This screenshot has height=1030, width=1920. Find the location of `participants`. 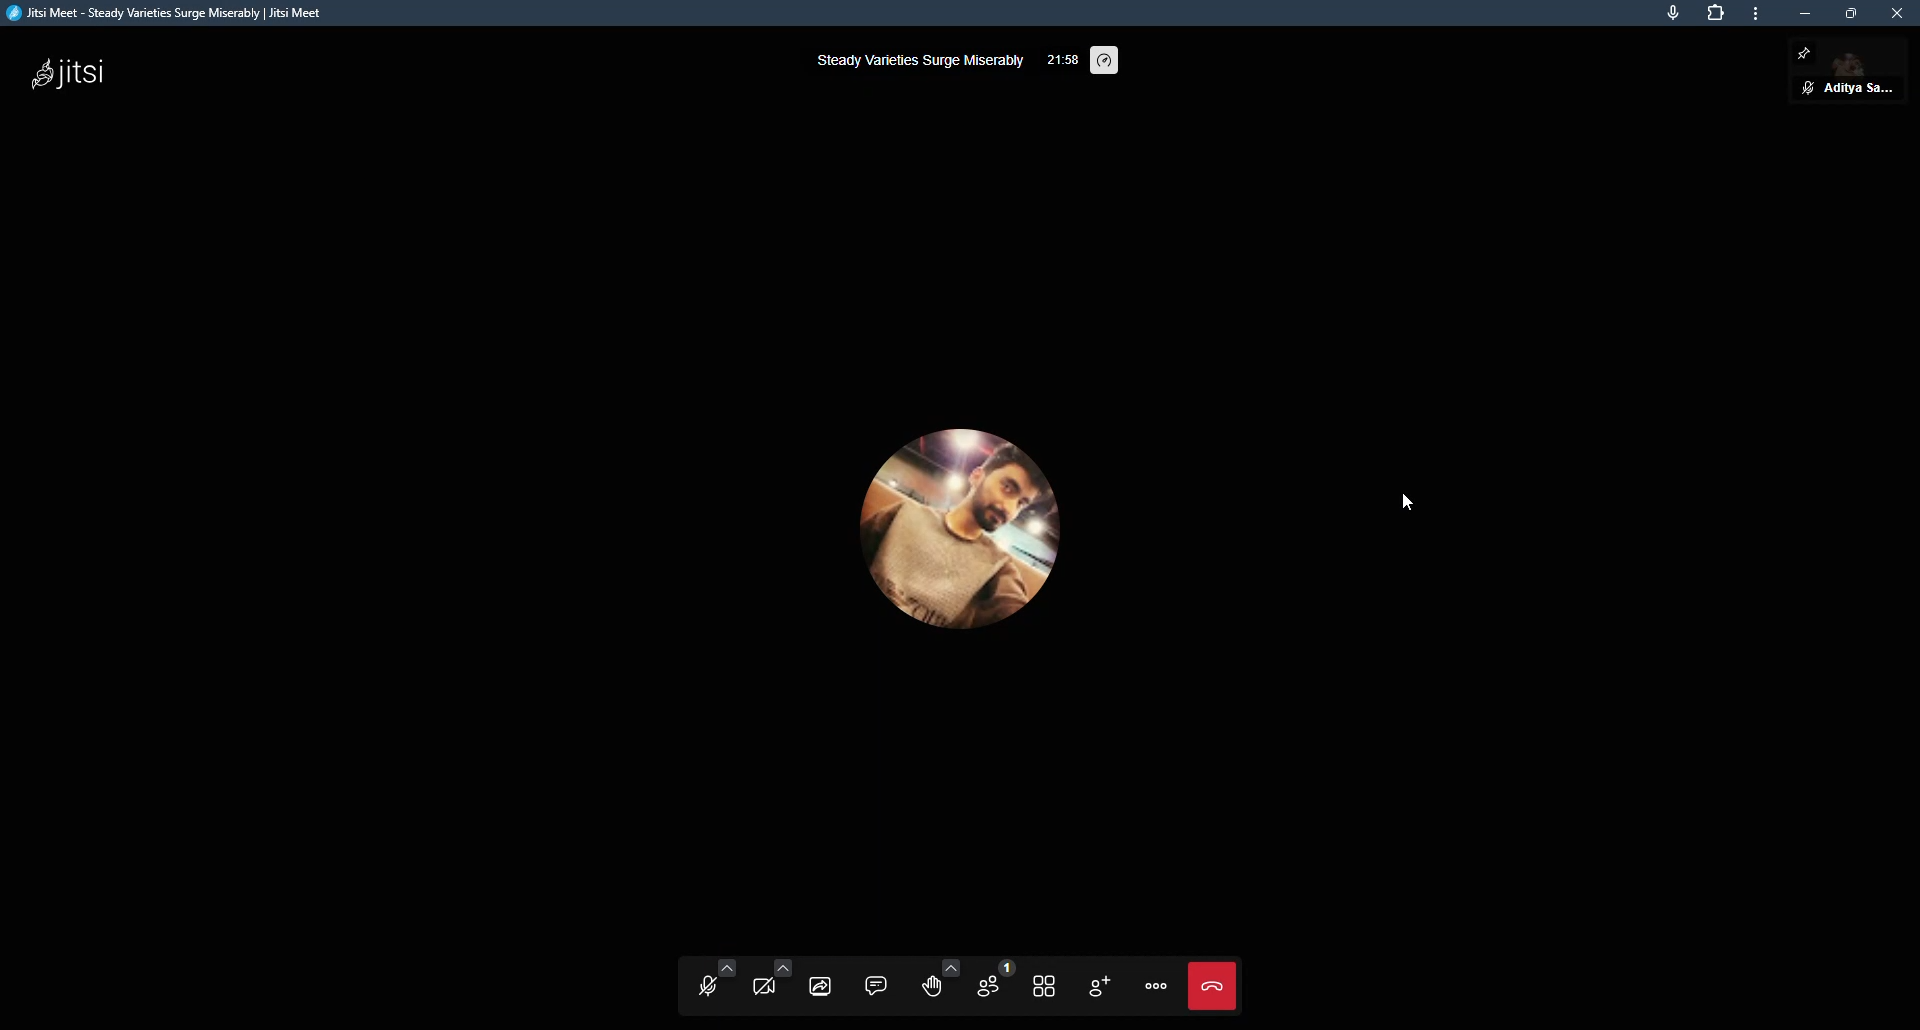

participants is located at coordinates (994, 980).